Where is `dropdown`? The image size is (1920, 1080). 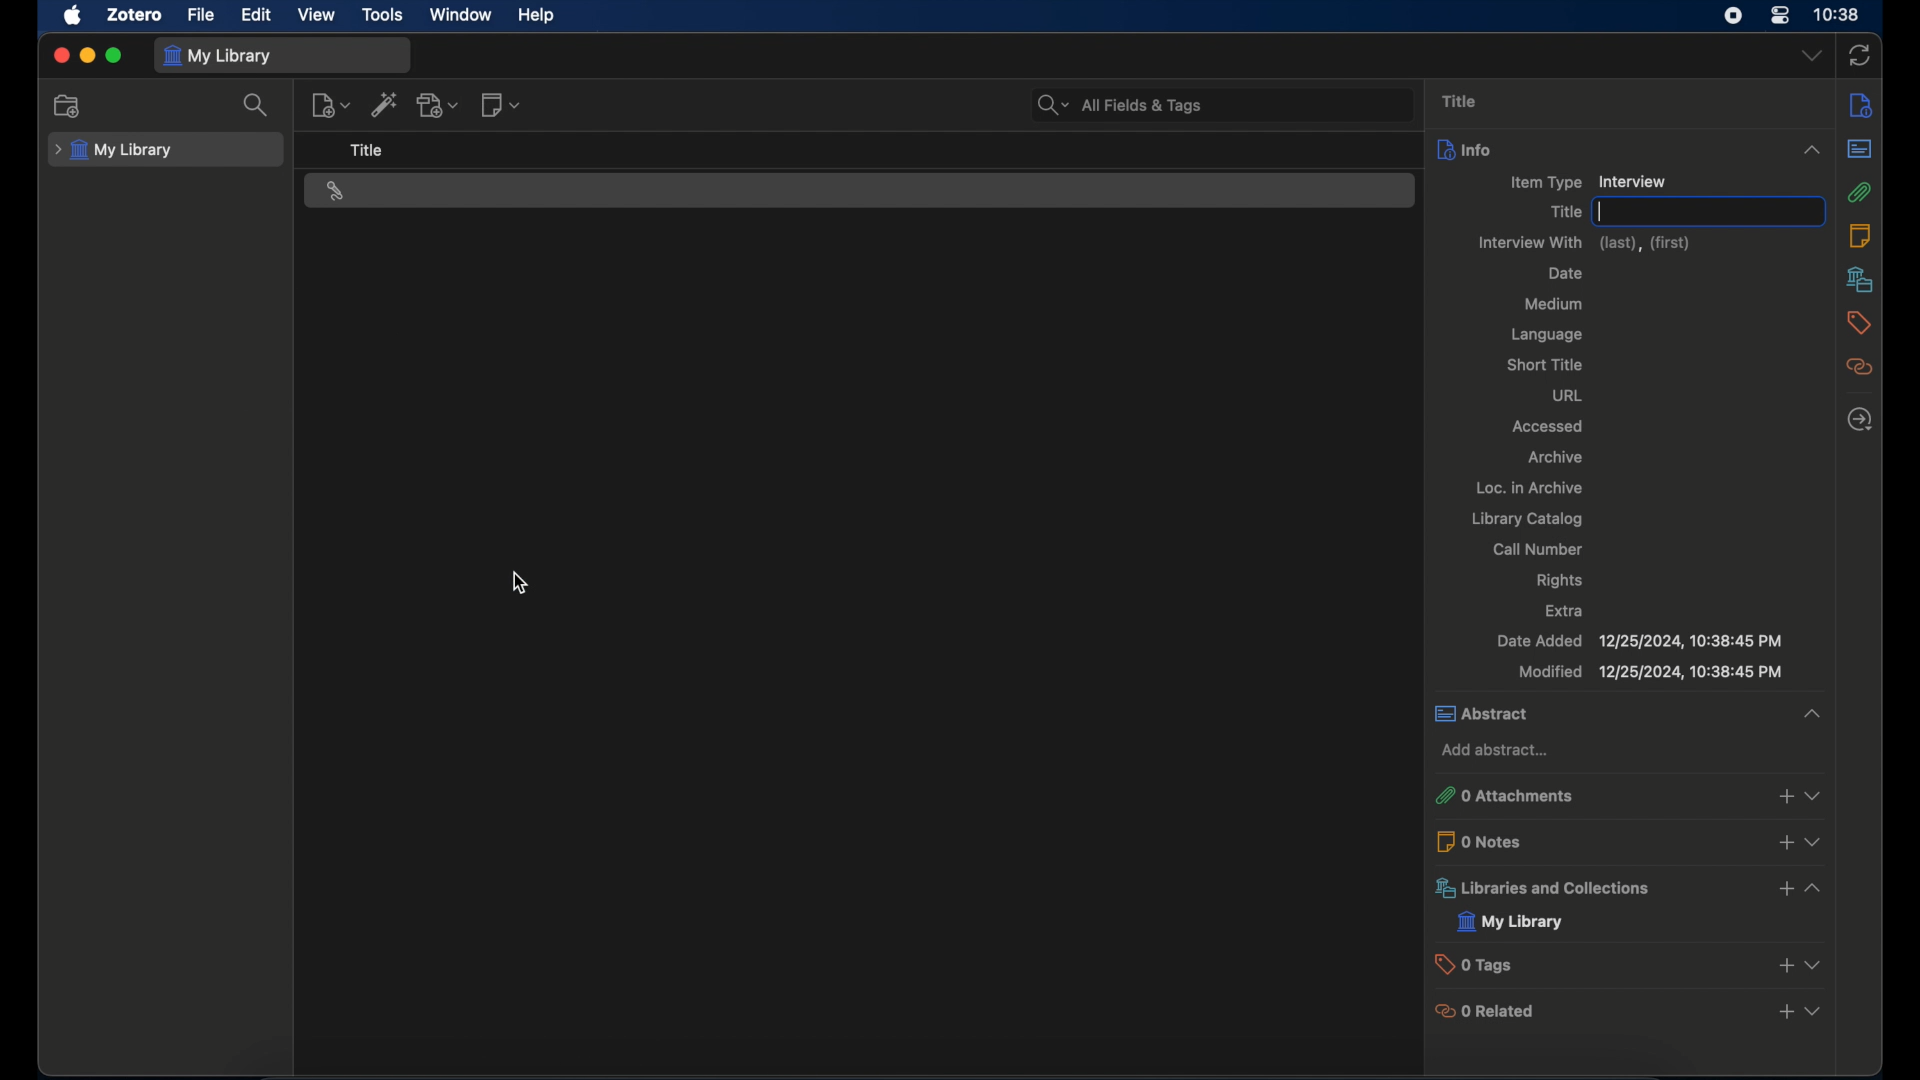 dropdown is located at coordinates (1813, 55).